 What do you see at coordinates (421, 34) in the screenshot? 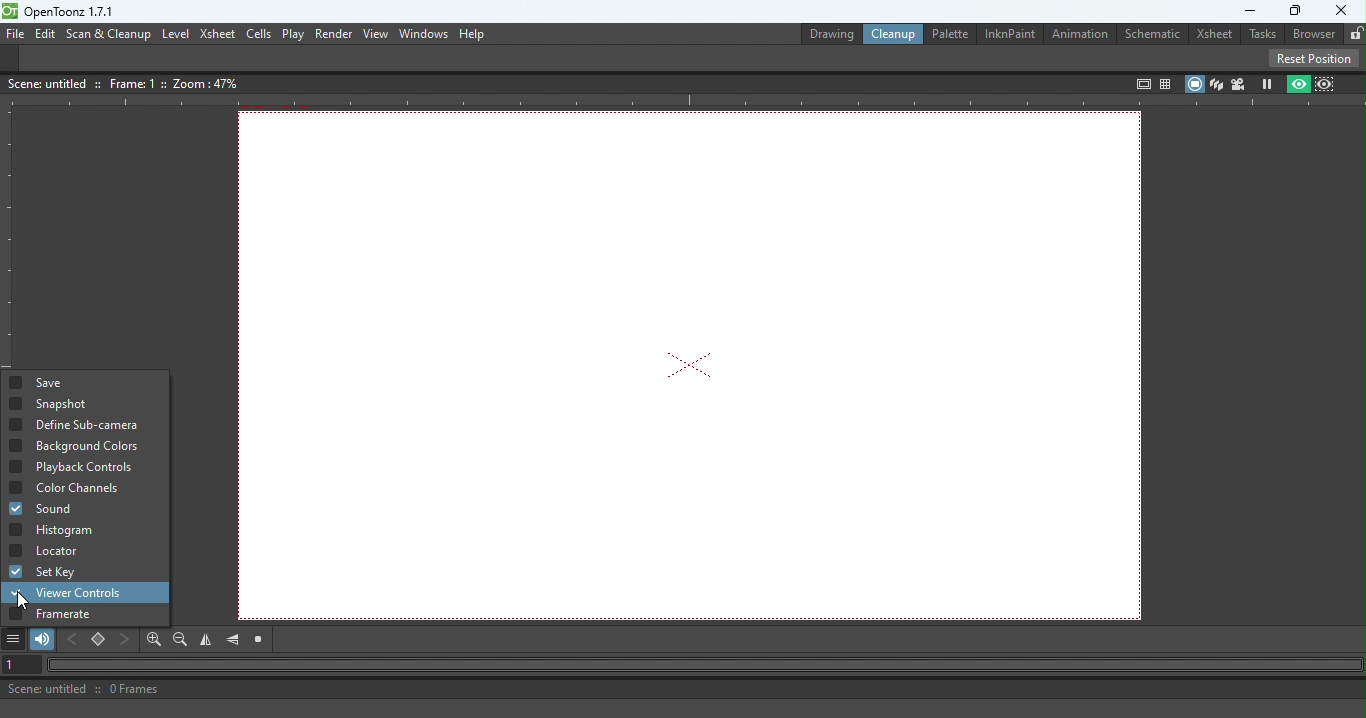
I see `Window` at bounding box center [421, 34].